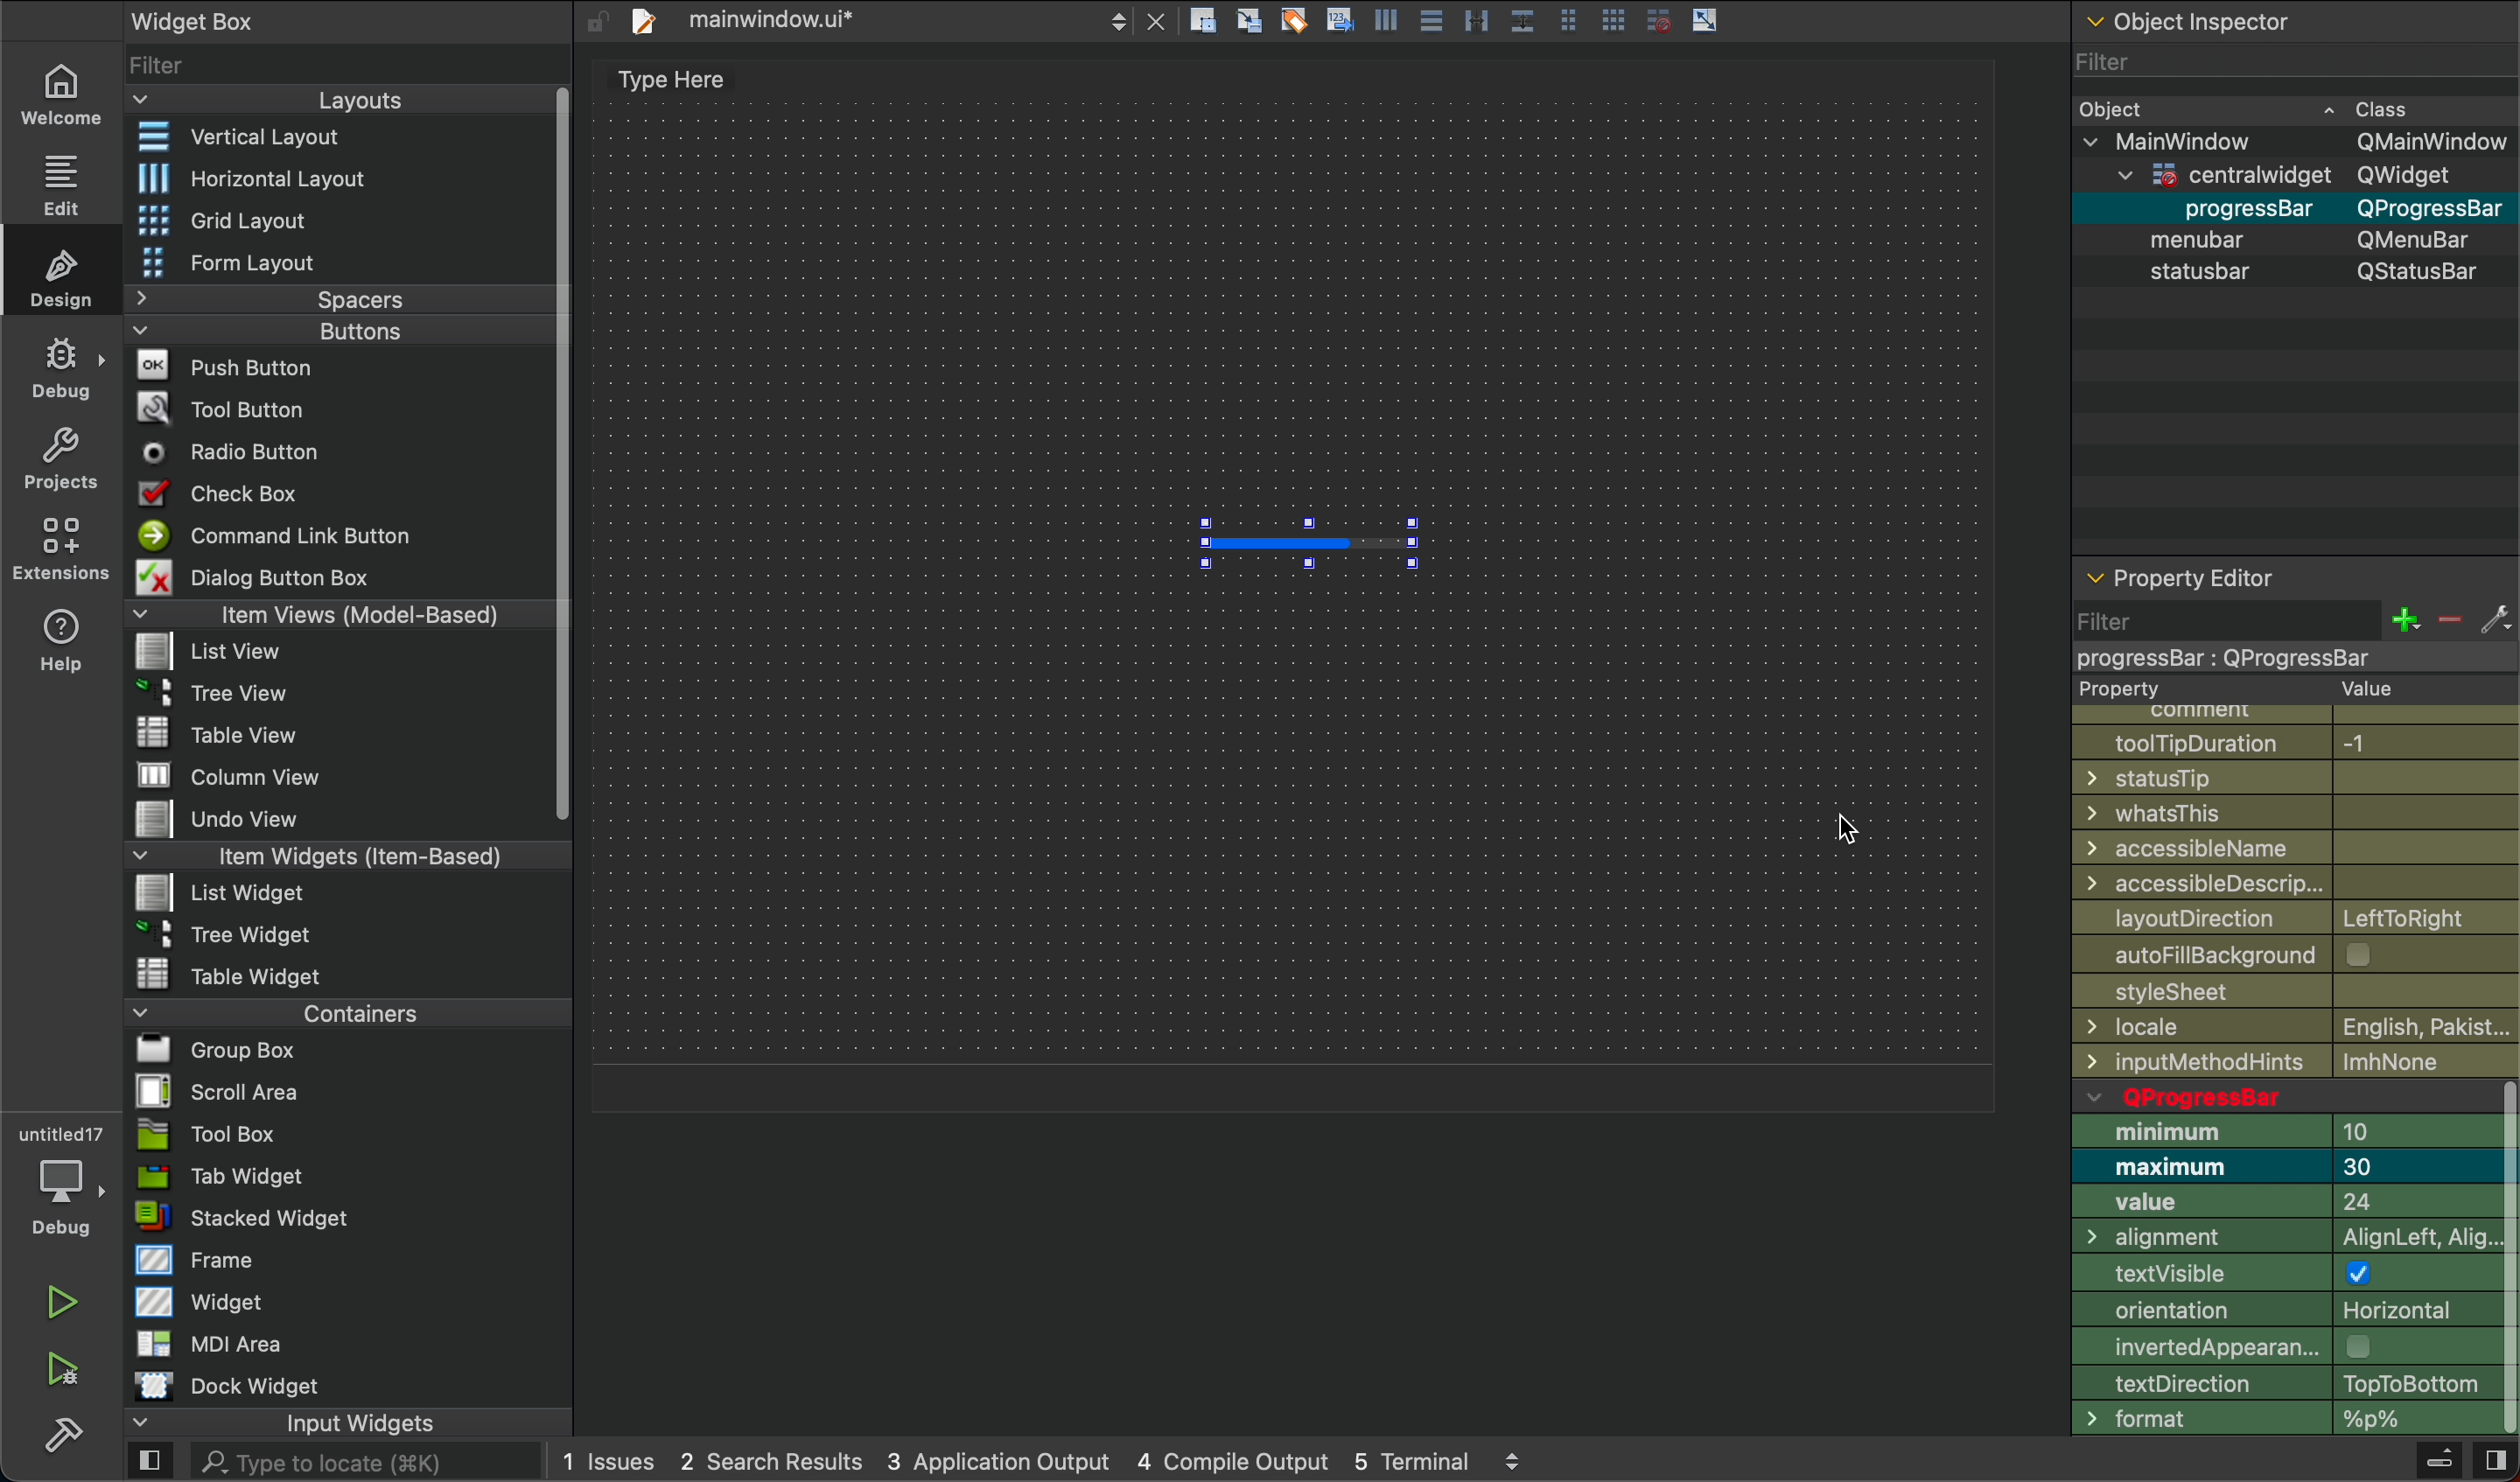 The width and height of the screenshot is (2520, 1482). Describe the element at coordinates (2297, 813) in the screenshot. I see `whatsthis` at that location.